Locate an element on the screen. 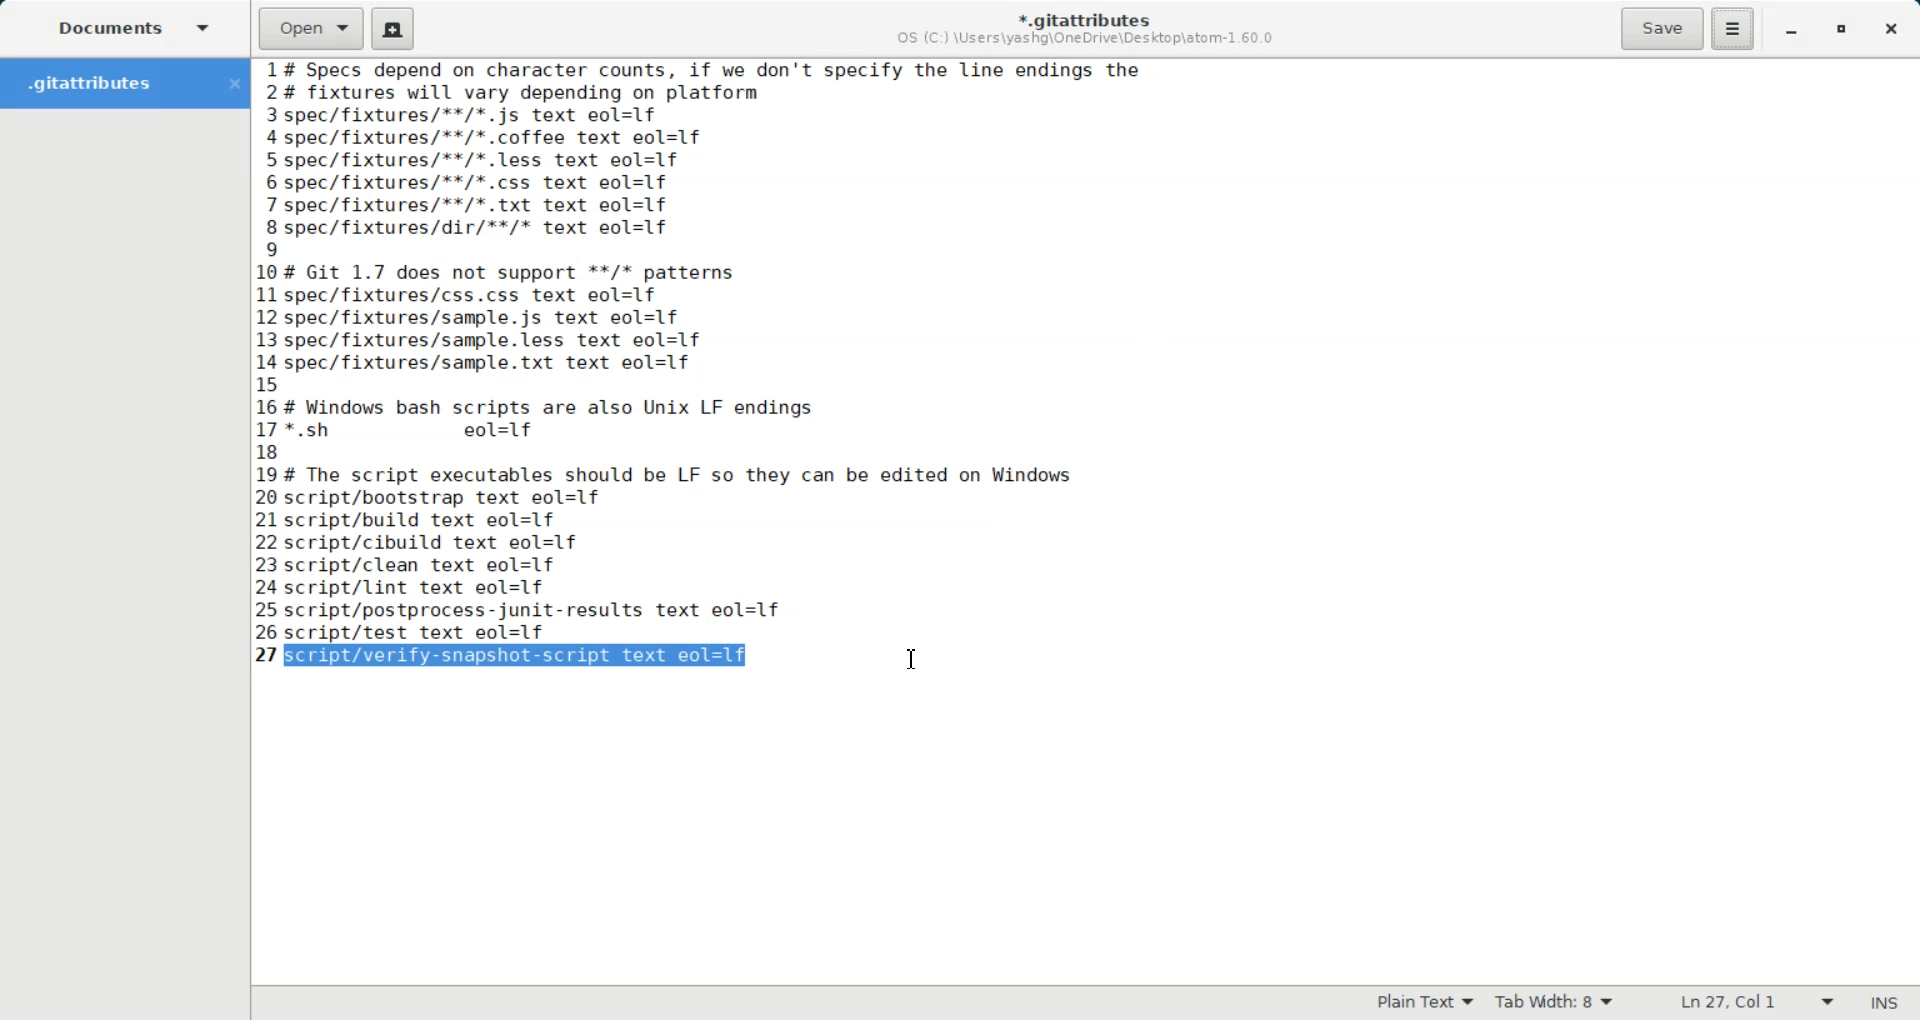 This screenshot has width=1920, height=1020. text line number is located at coordinates (271, 349).